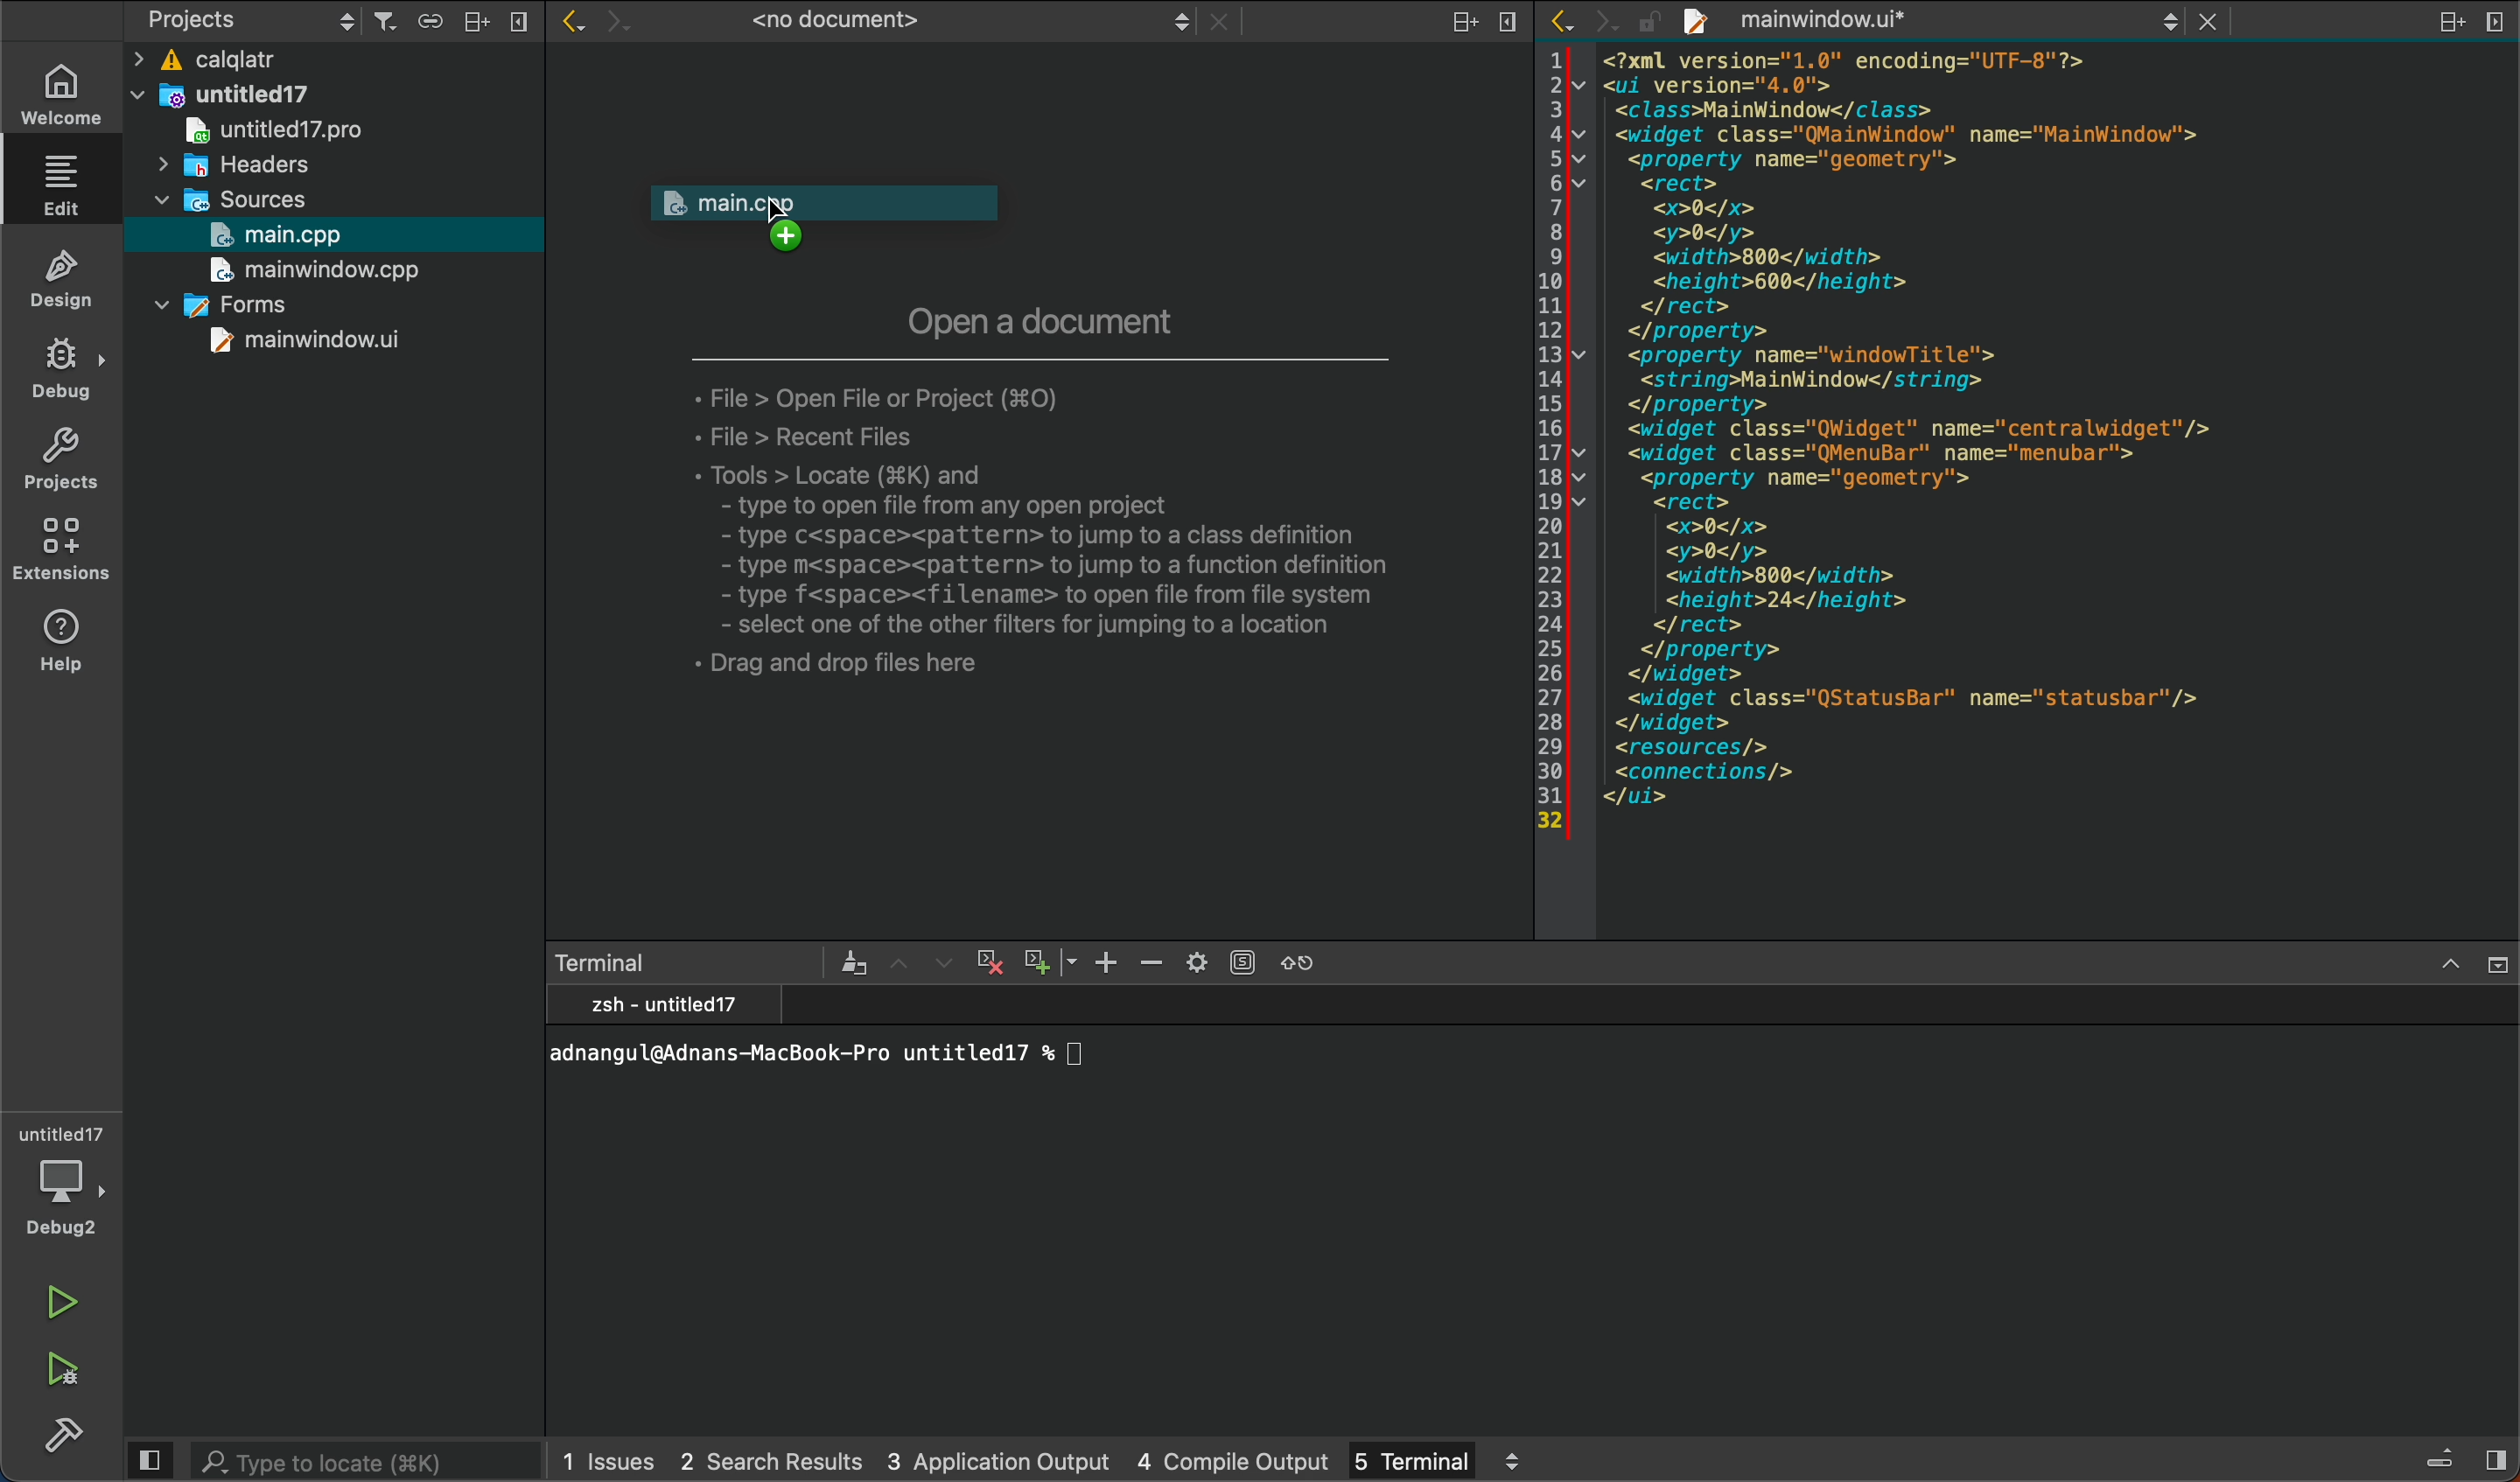 The width and height of the screenshot is (2520, 1482). Describe the element at coordinates (849, 223) in the screenshot. I see `file to be dragged` at that location.